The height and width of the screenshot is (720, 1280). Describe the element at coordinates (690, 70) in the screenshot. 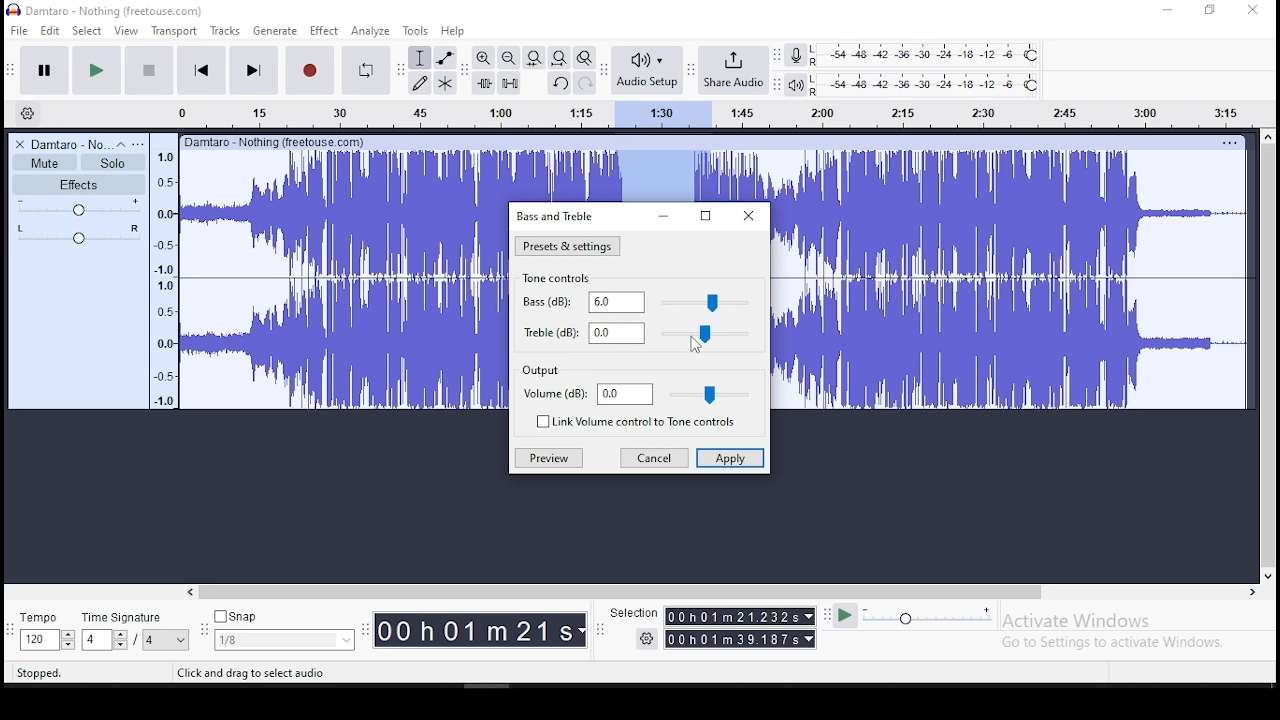

I see `` at that location.